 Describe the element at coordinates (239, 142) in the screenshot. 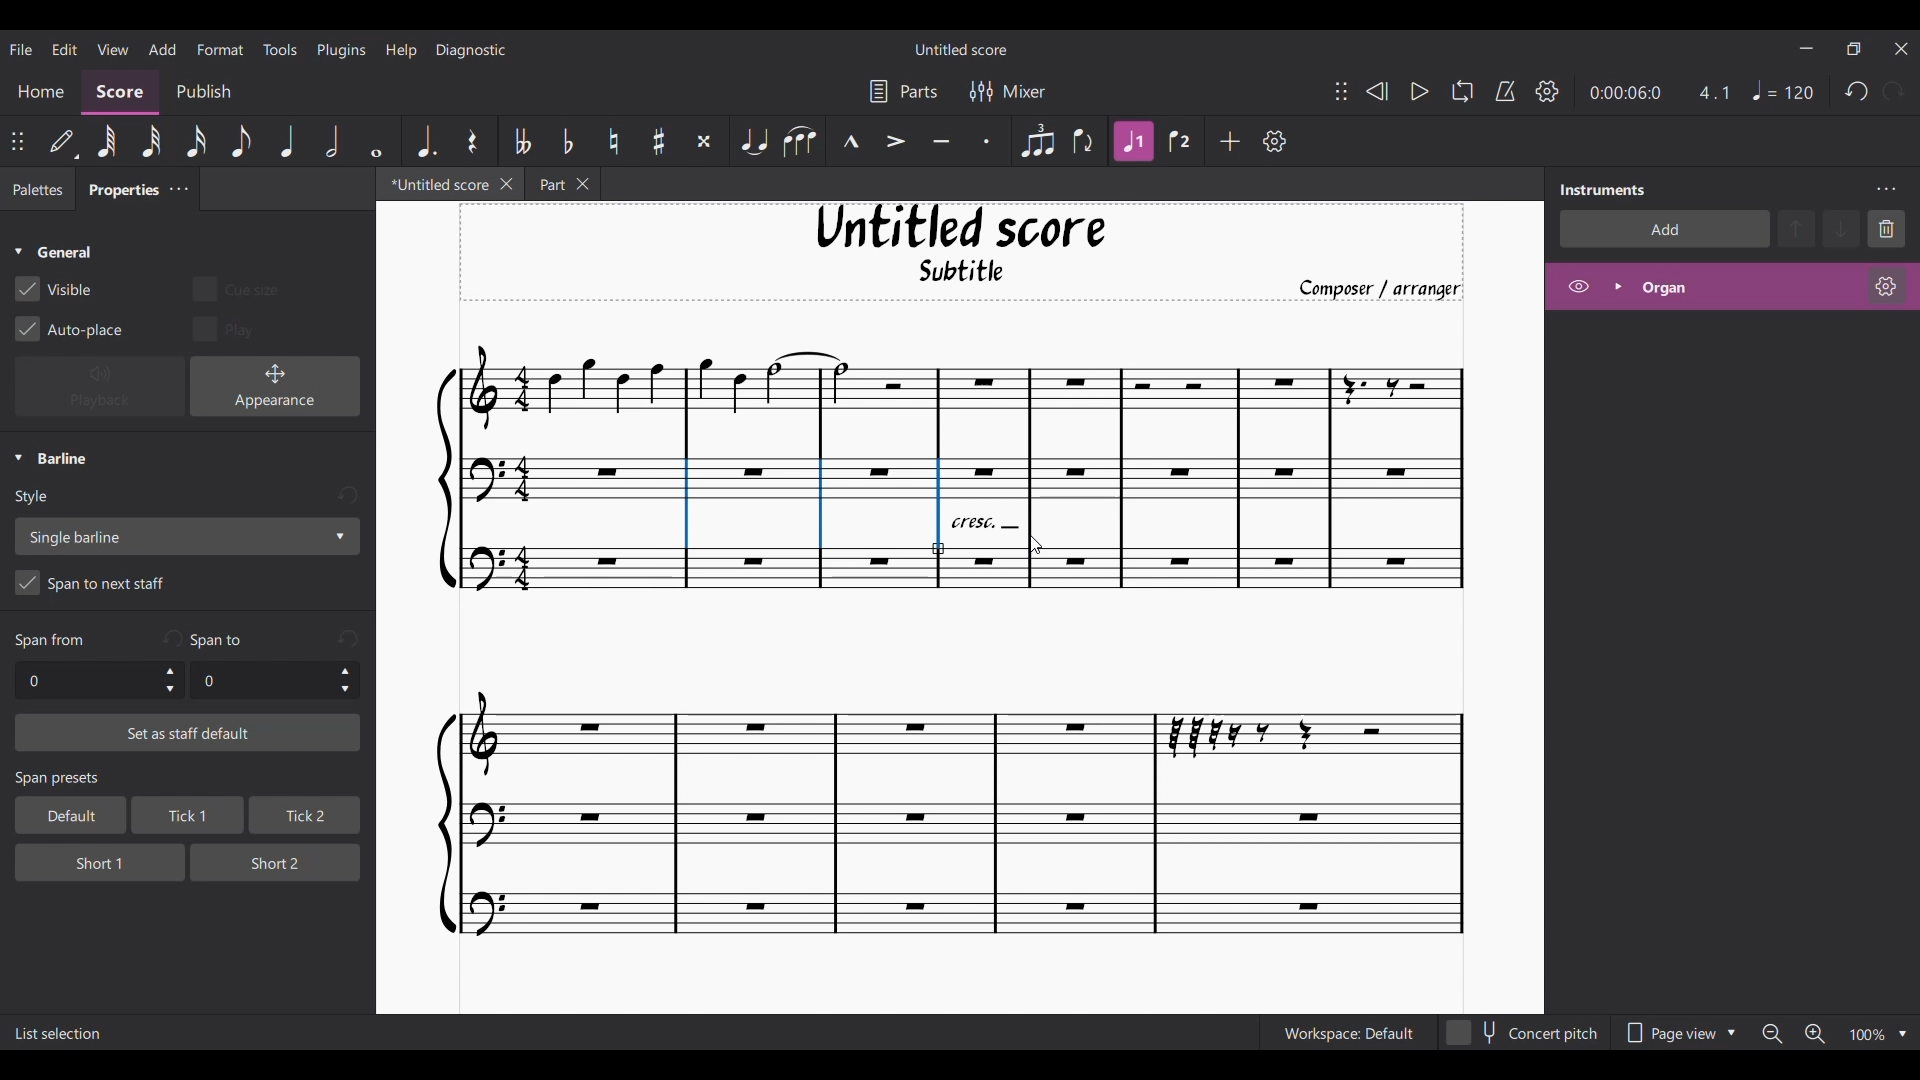

I see `8th note` at that location.